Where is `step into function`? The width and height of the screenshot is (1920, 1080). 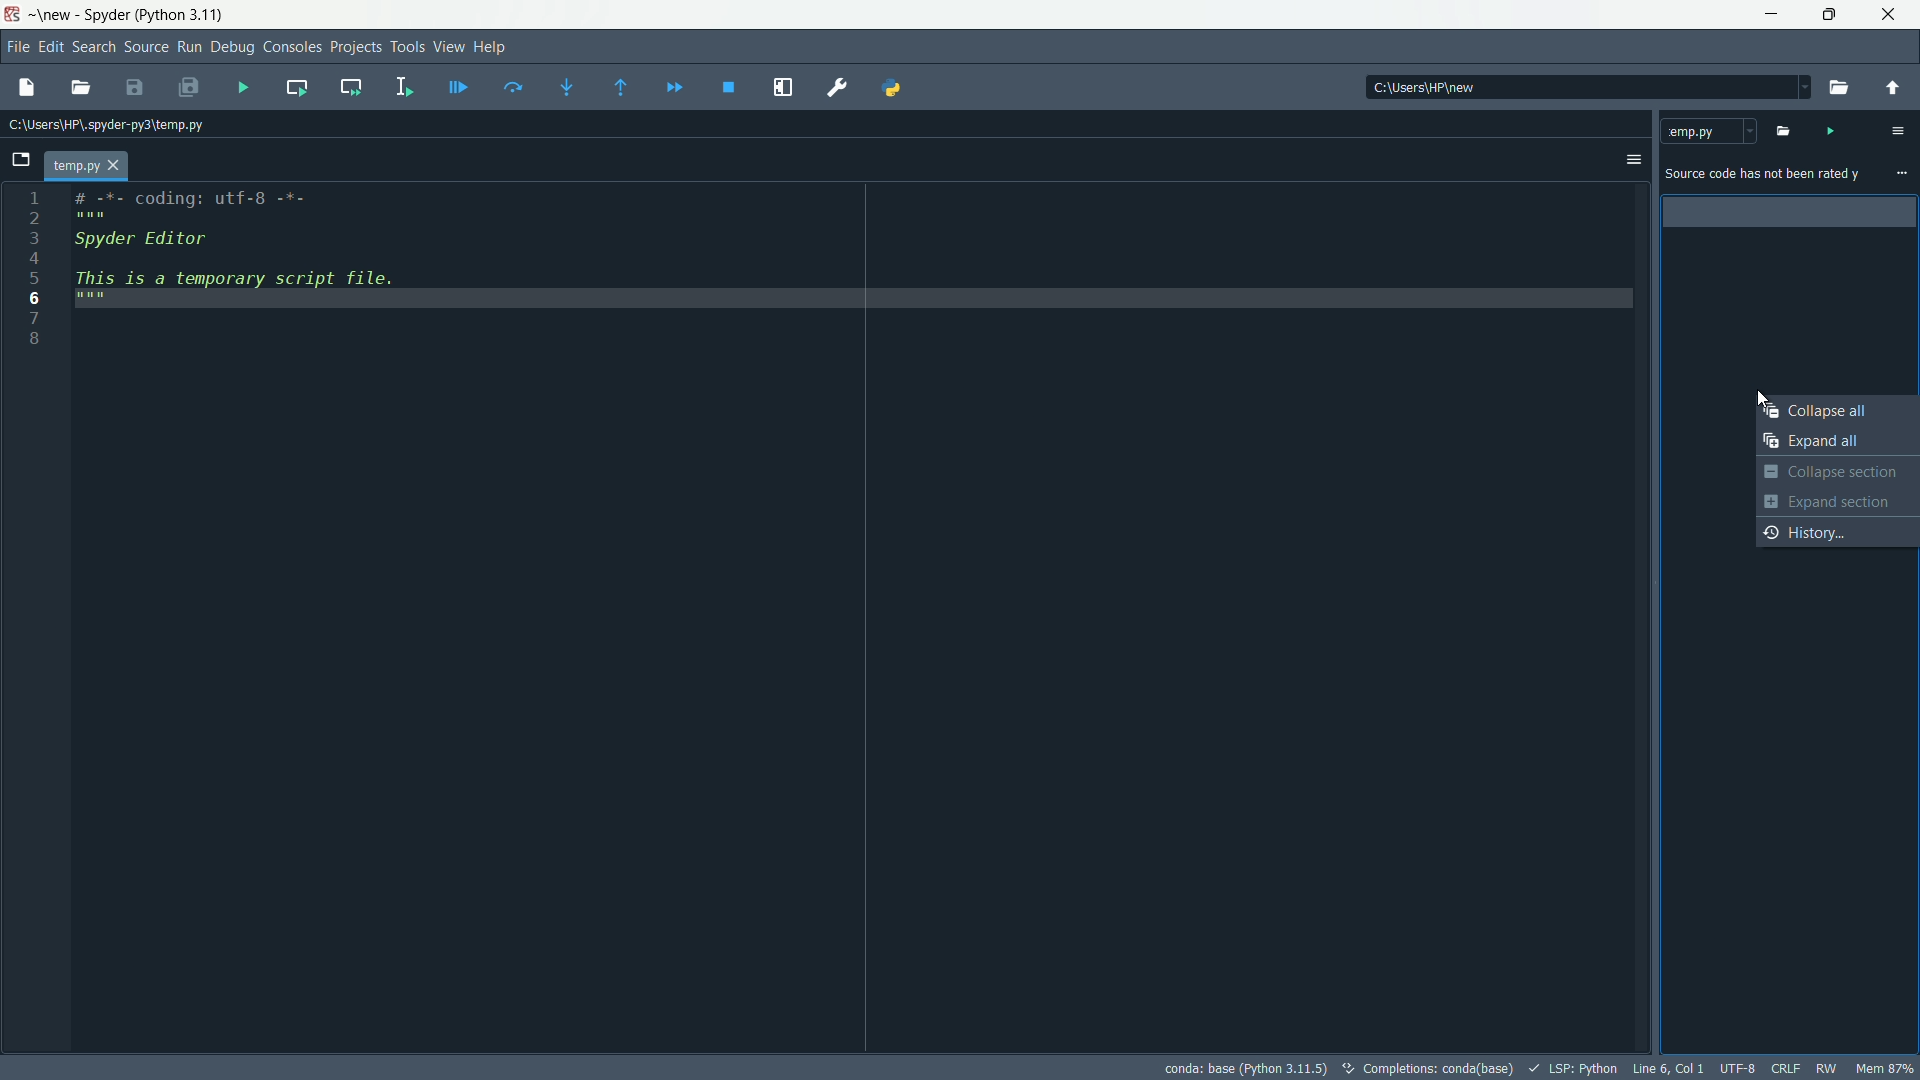 step into function is located at coordinates (568, 87).